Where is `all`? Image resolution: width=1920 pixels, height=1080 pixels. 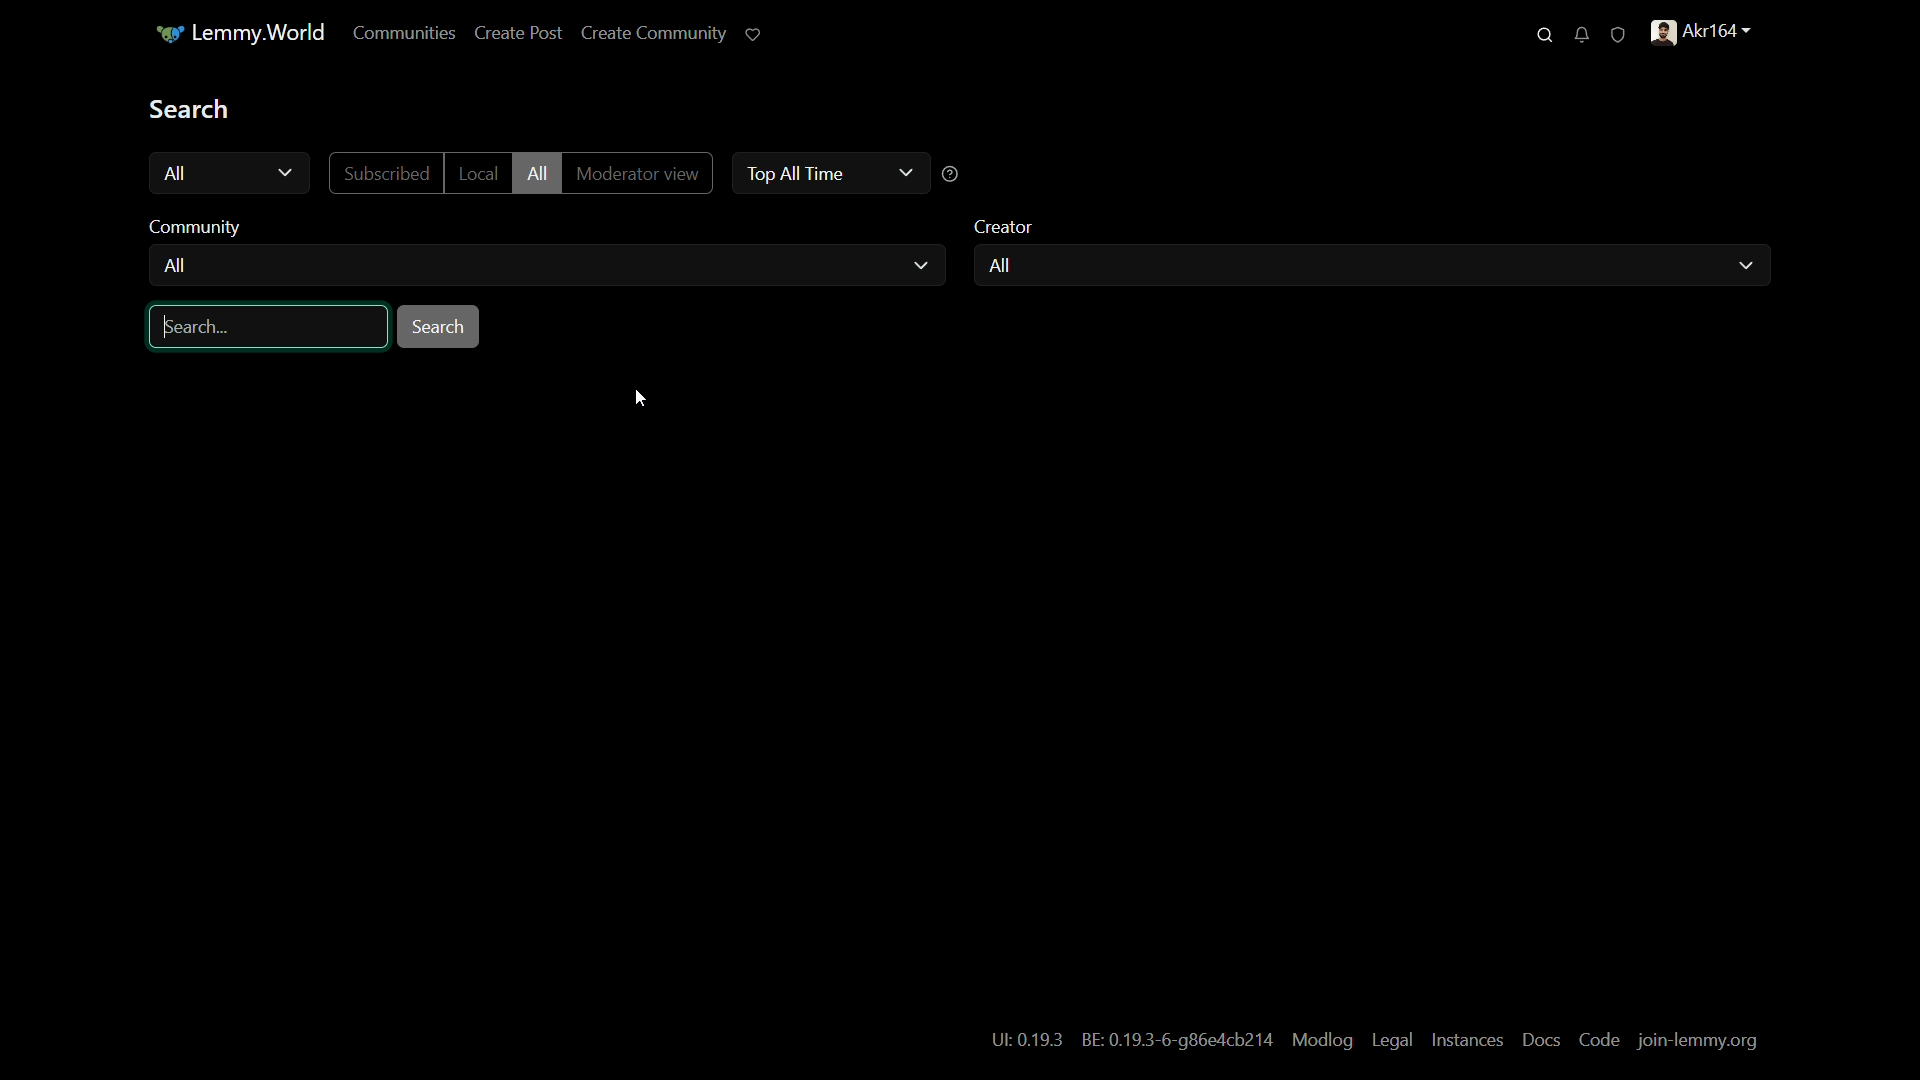 all is located at coordinates (998, 266).